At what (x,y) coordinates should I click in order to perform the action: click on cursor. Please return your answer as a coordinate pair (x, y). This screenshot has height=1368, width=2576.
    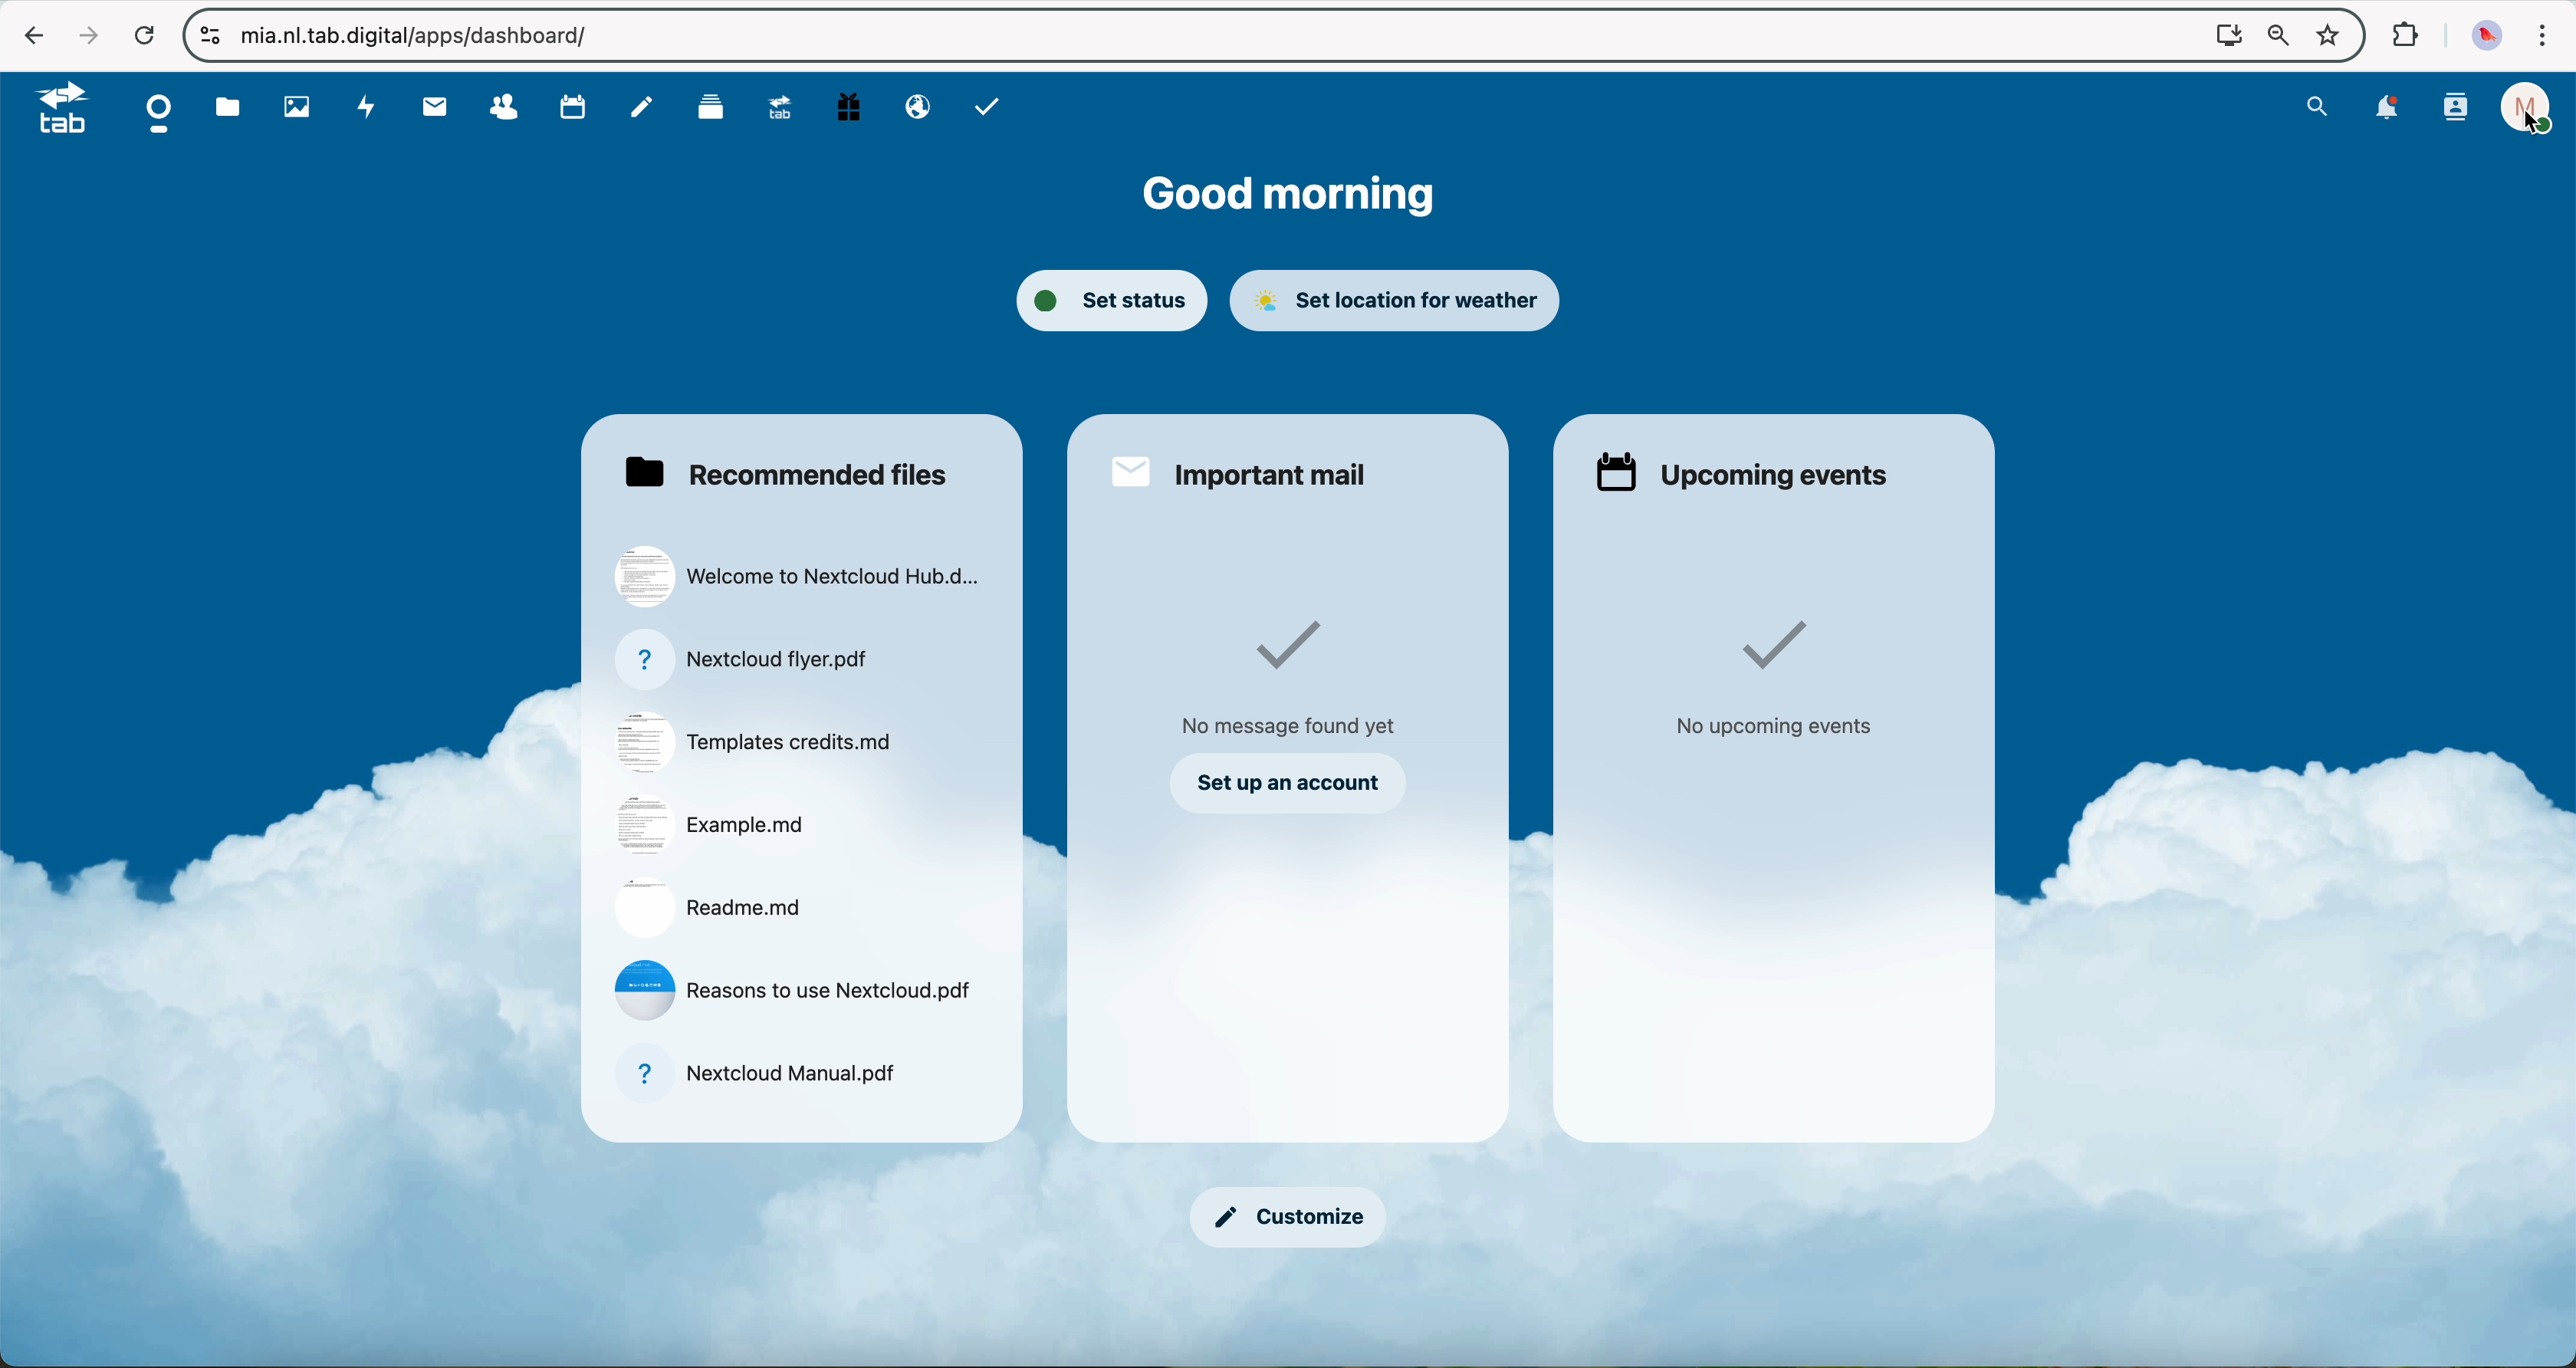
    Looking at the image, I should click on (2527, 131).